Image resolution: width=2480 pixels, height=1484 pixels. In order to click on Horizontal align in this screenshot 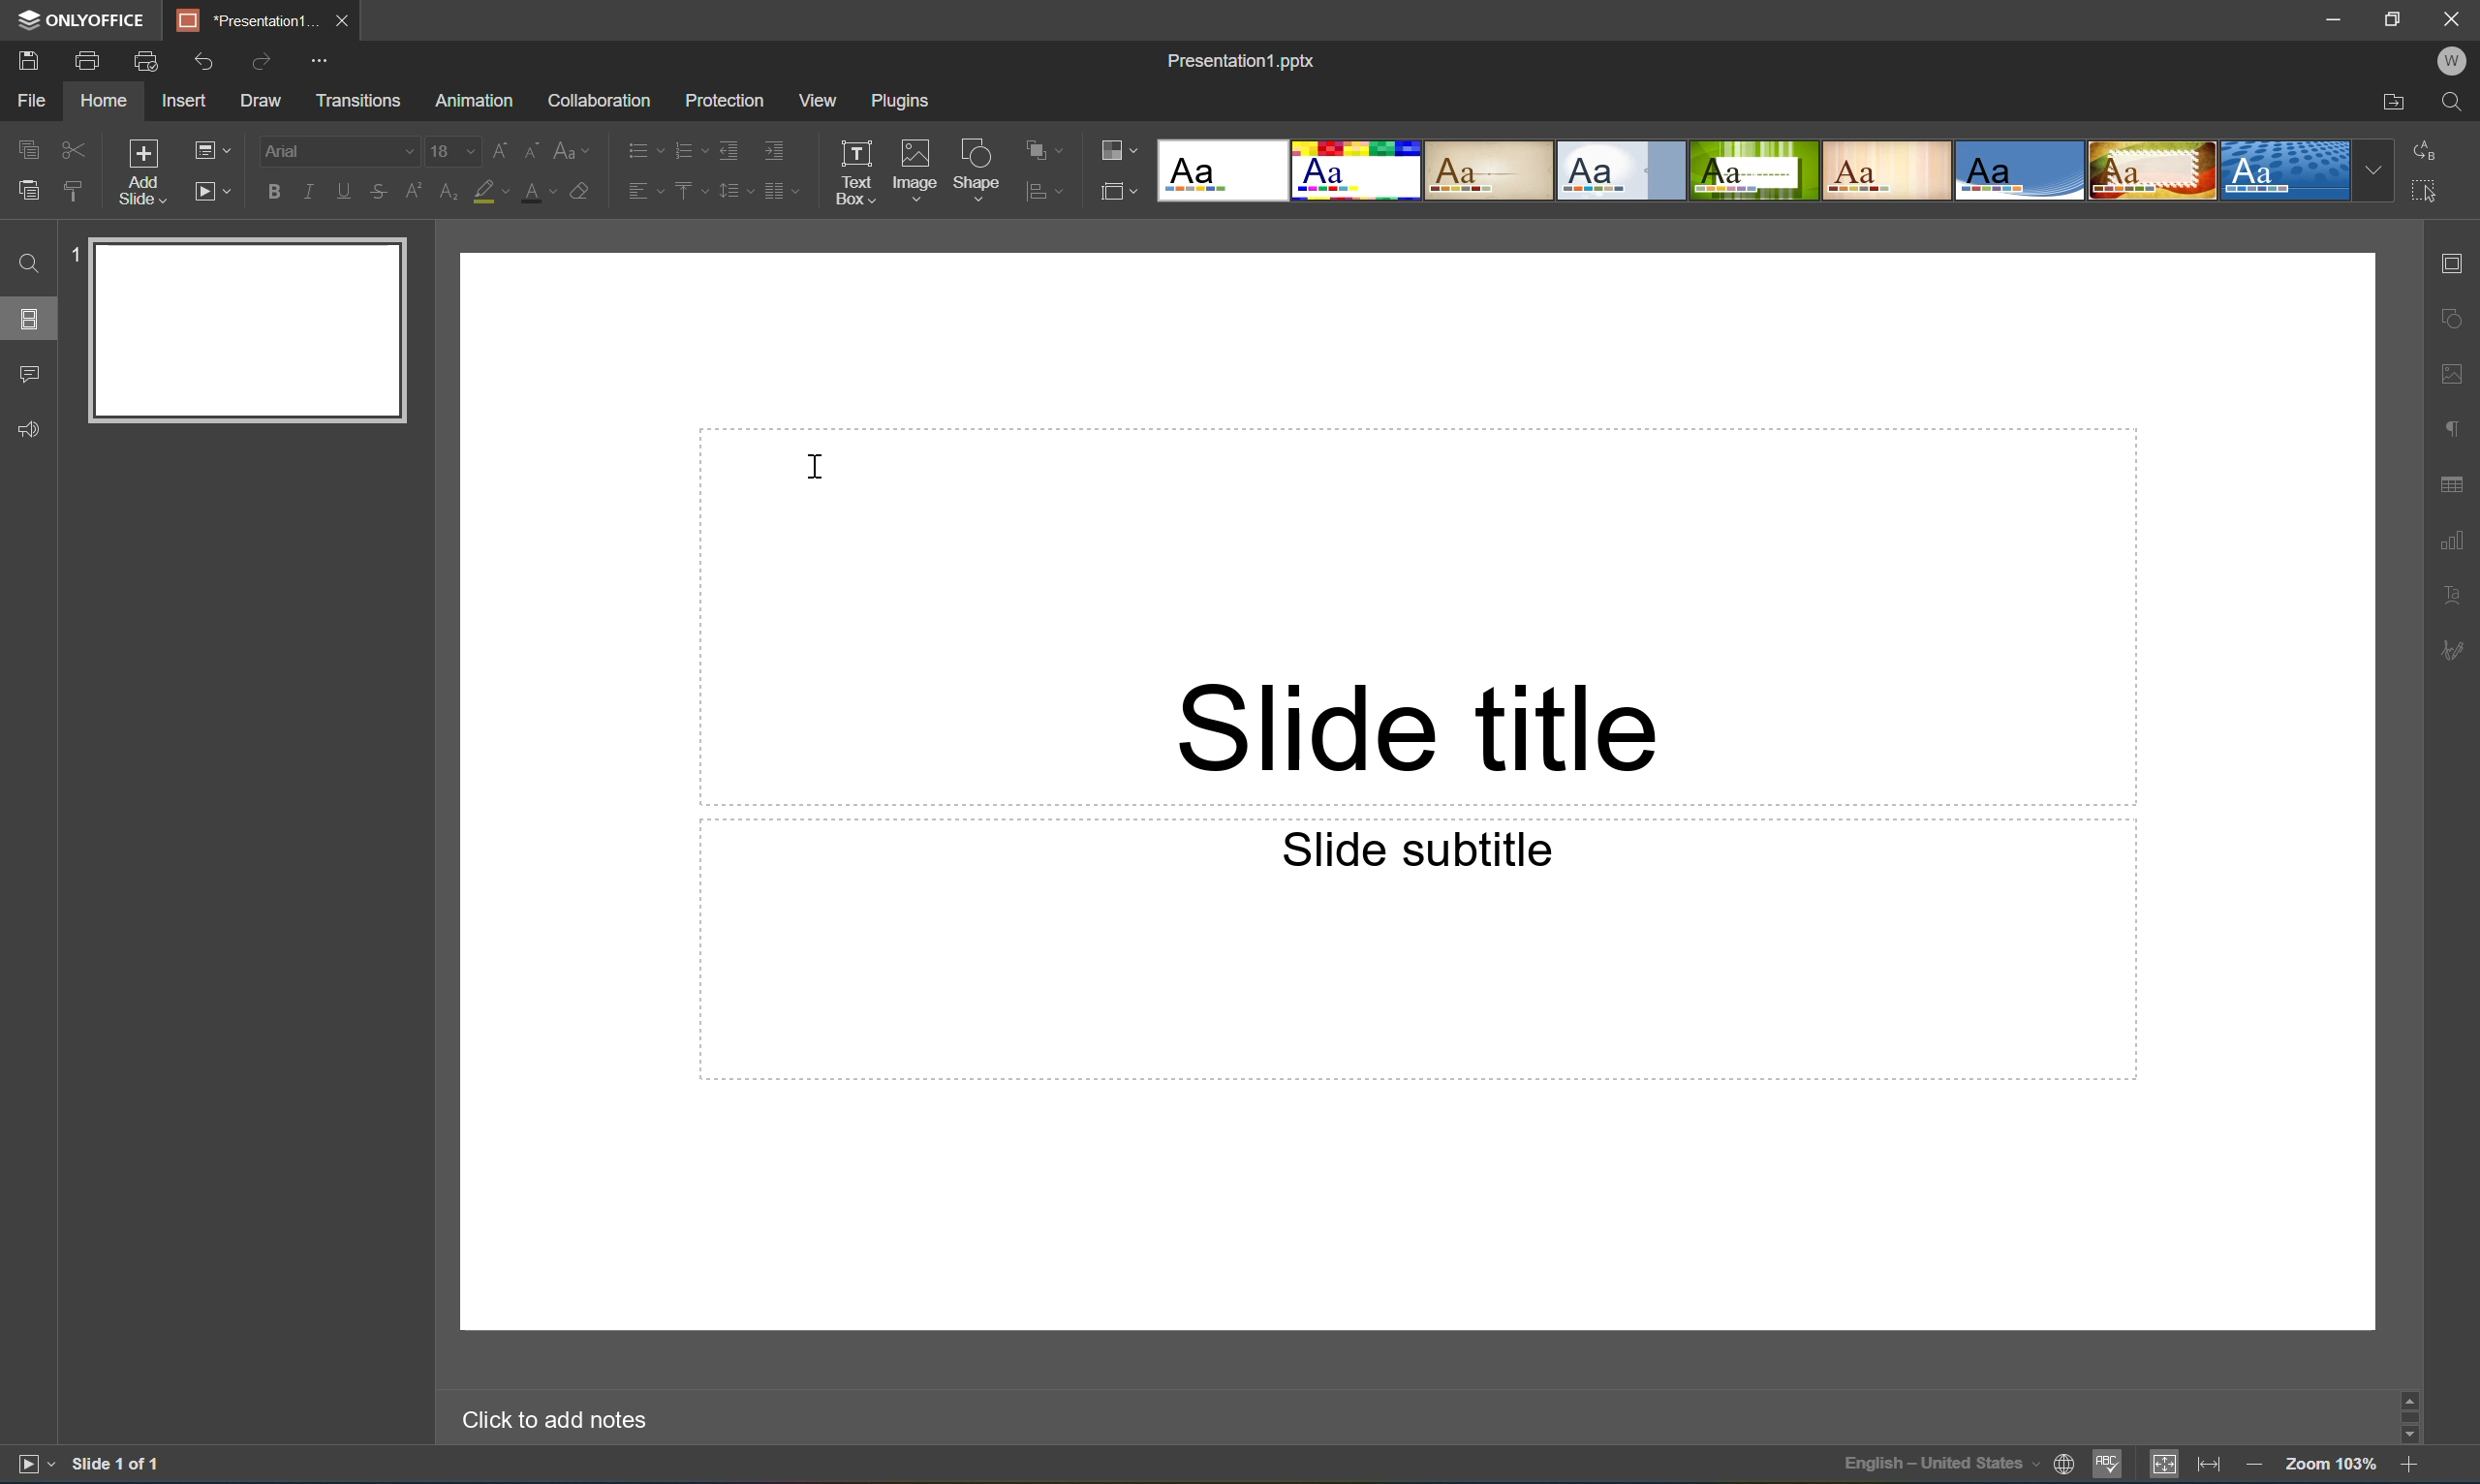, I will do `click(642, 189)`.